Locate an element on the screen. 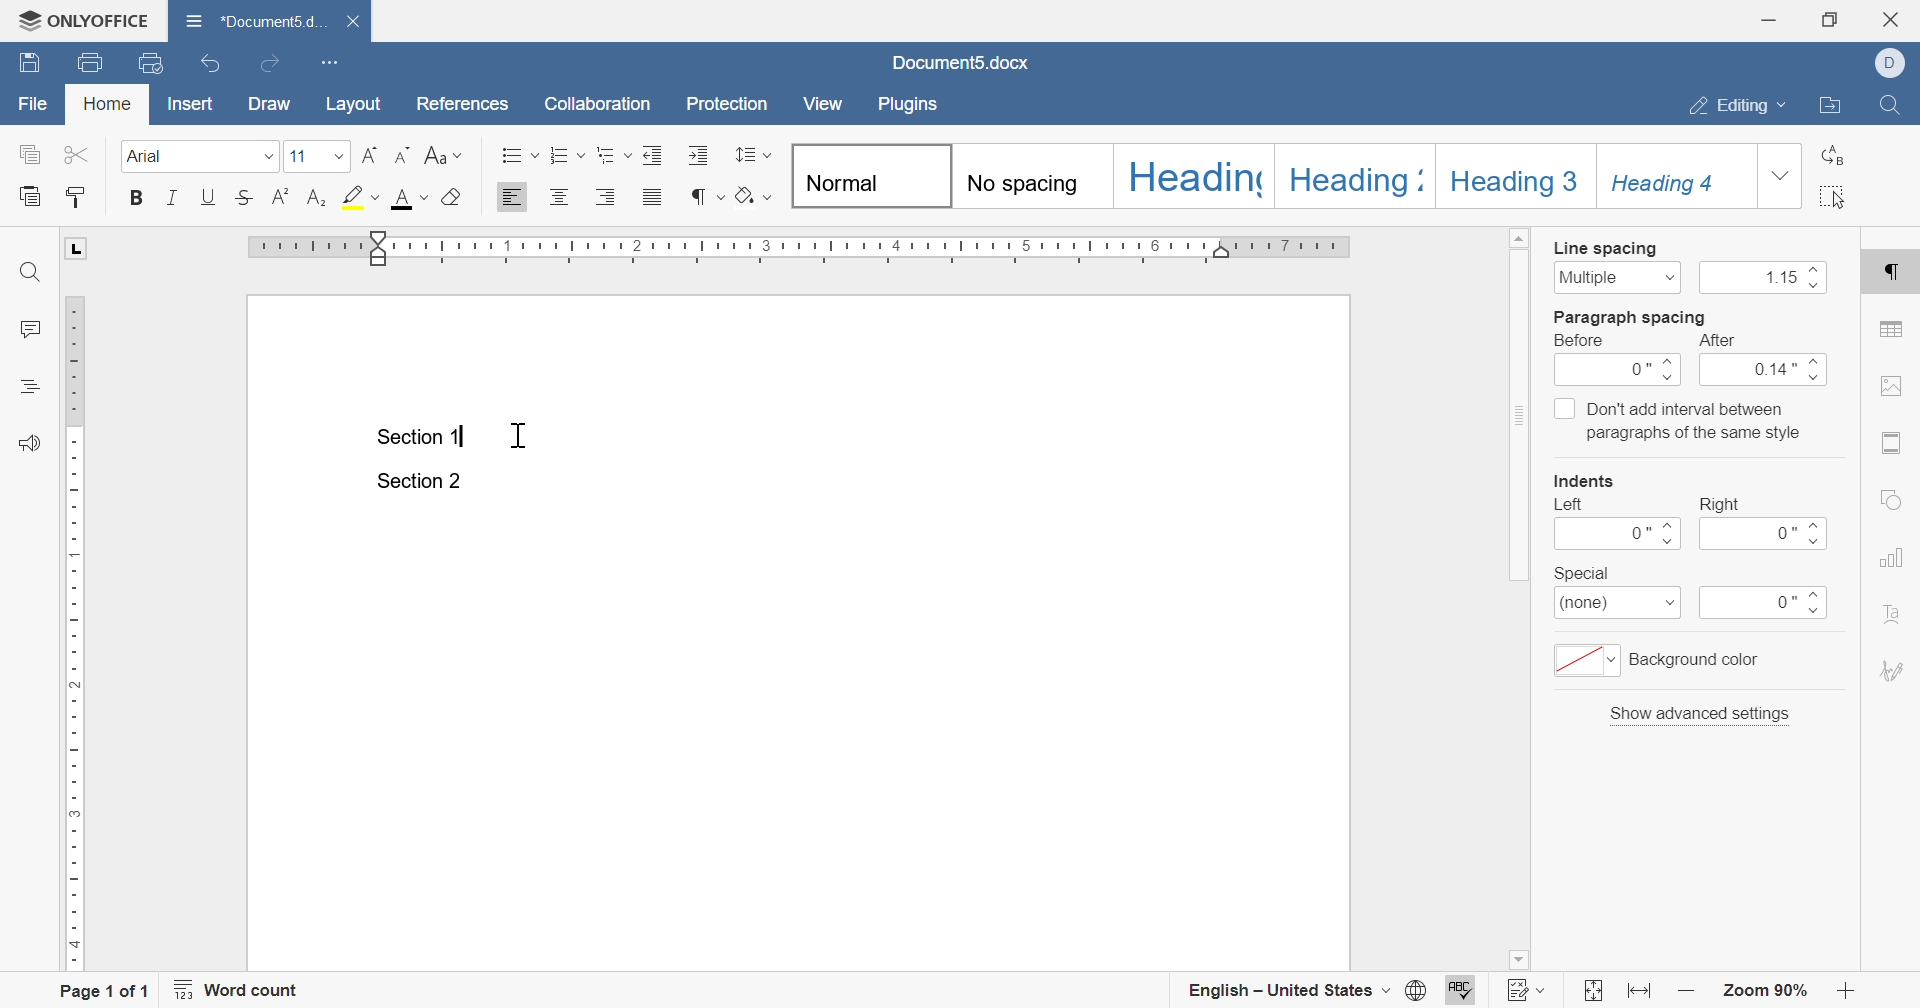 Image resolution: width=1920 pixels, height=1008 pixels. cut is located at coordinates (78, 155).